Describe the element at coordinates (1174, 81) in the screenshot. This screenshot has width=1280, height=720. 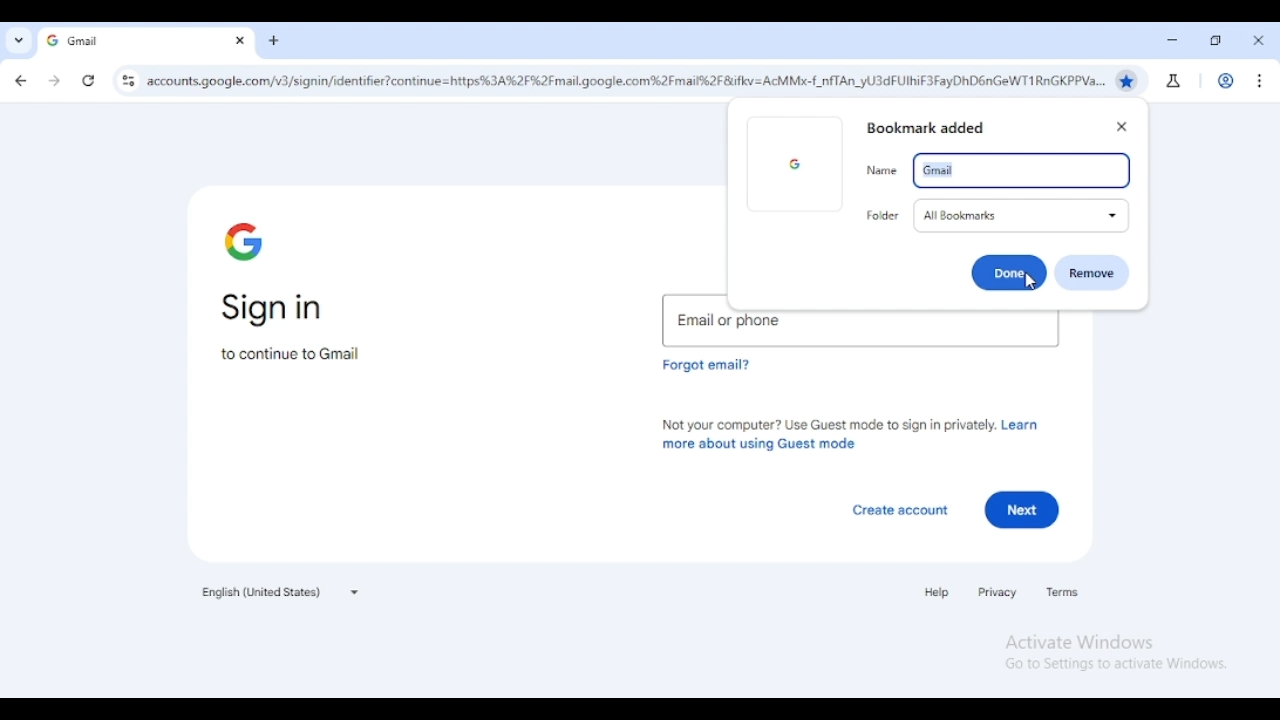
I see `search labs` at that location.